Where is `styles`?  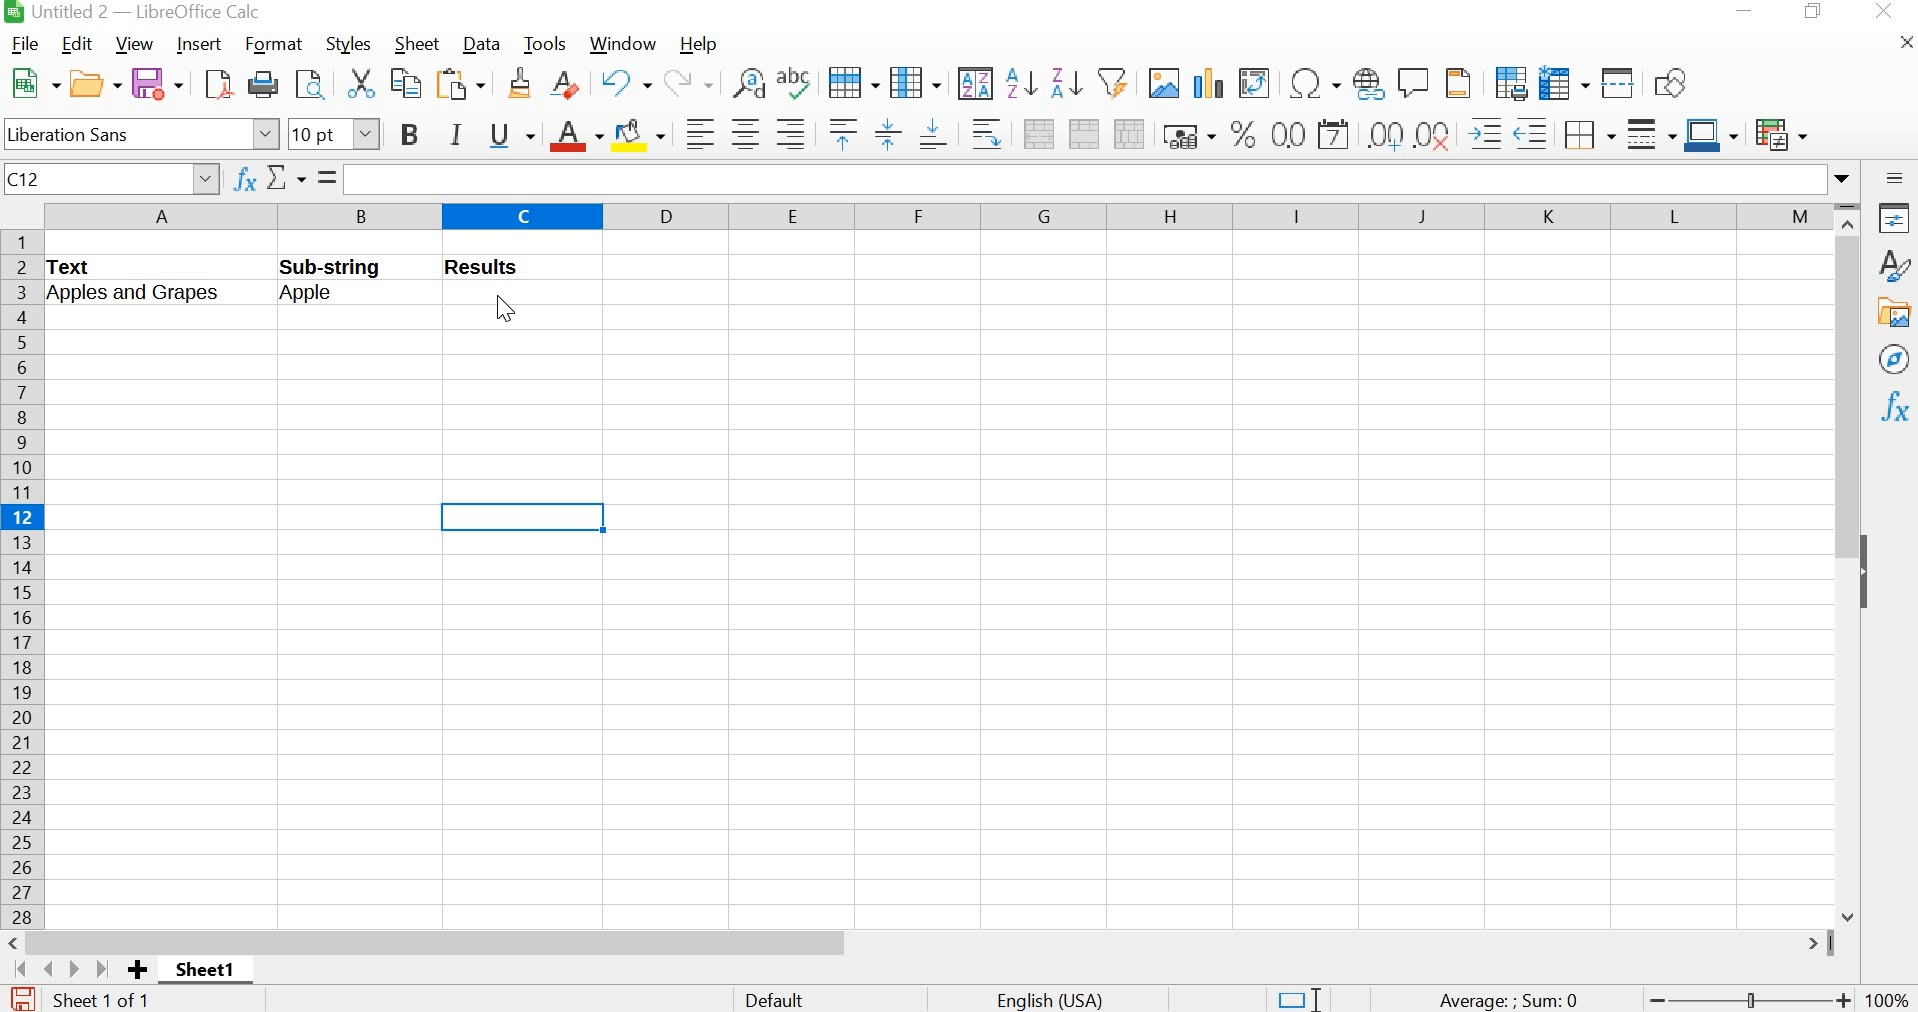
styles is located at coordinates (1893, 265).